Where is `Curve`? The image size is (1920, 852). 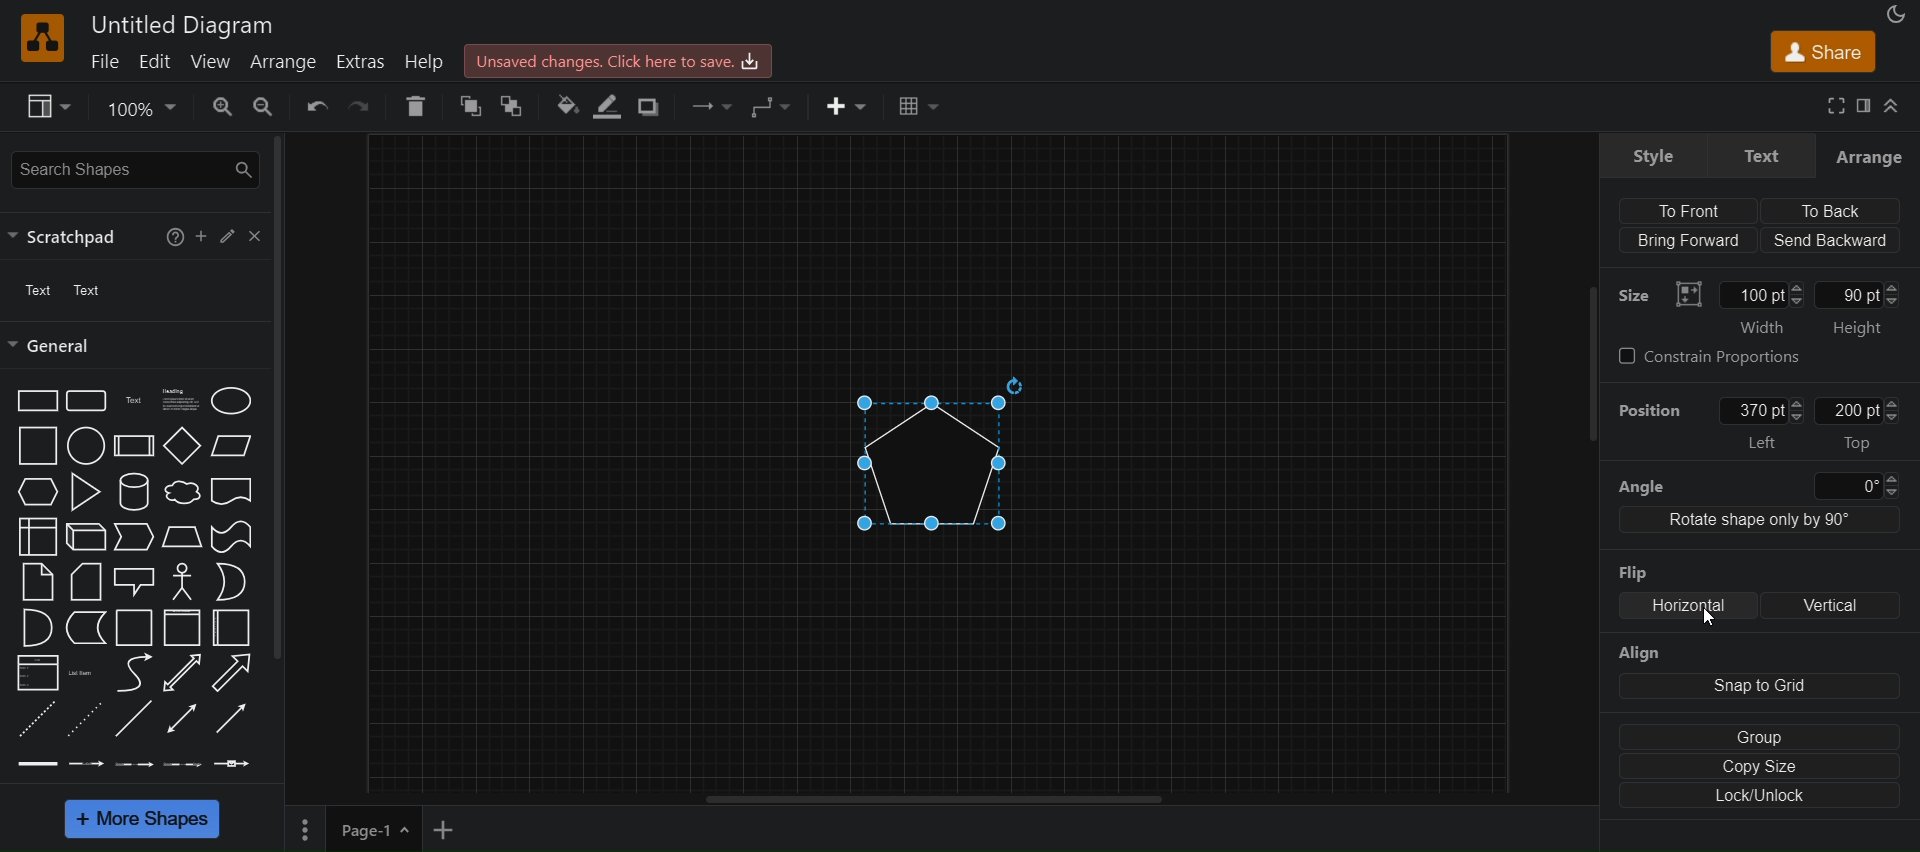
Curve is located at coordinates (135, 673).